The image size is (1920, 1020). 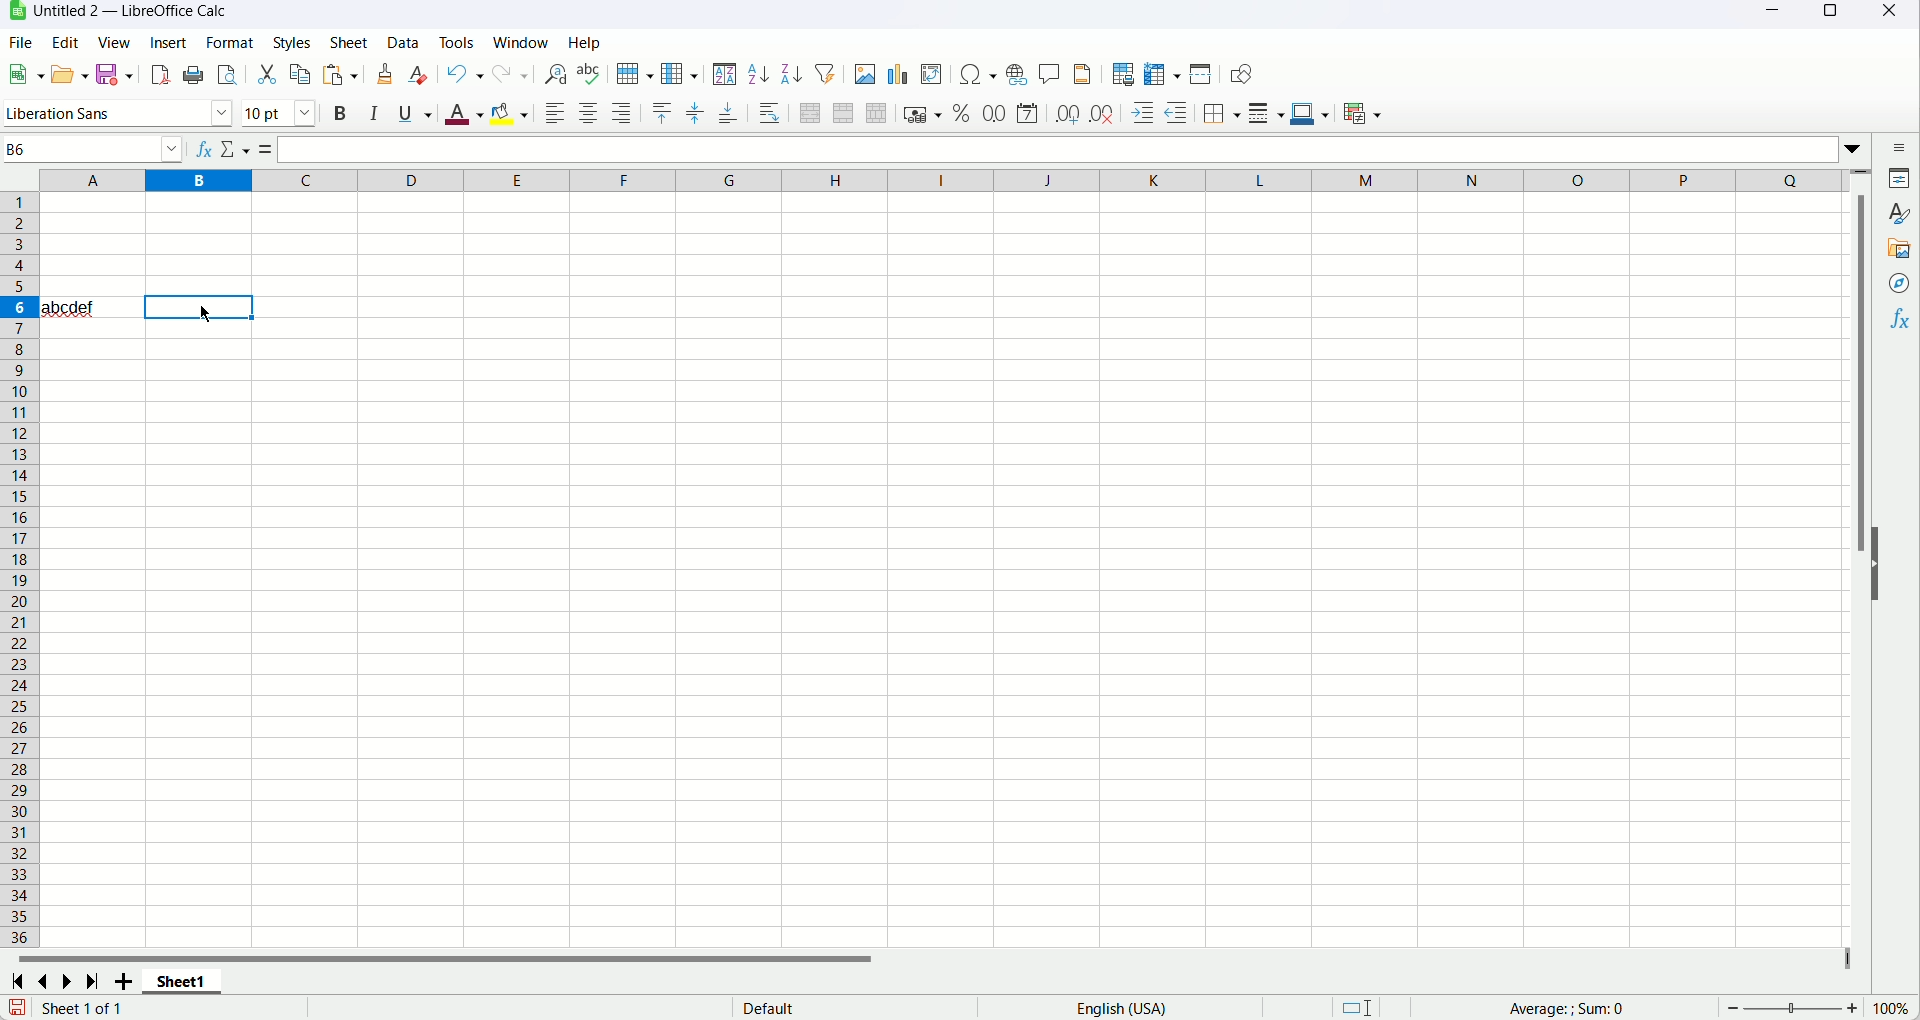 I want to click on sheet 1 of 1, so click(x=83, y=1007).